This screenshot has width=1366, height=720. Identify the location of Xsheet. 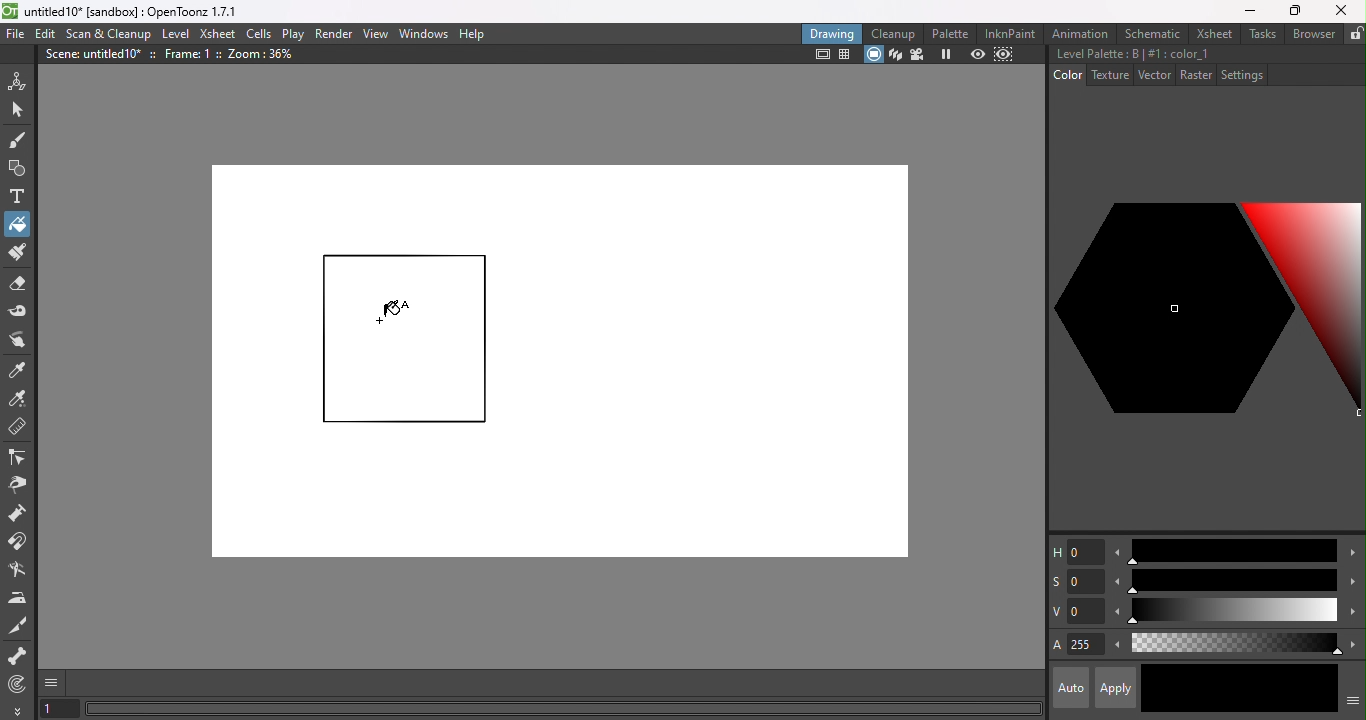
(217, 33).